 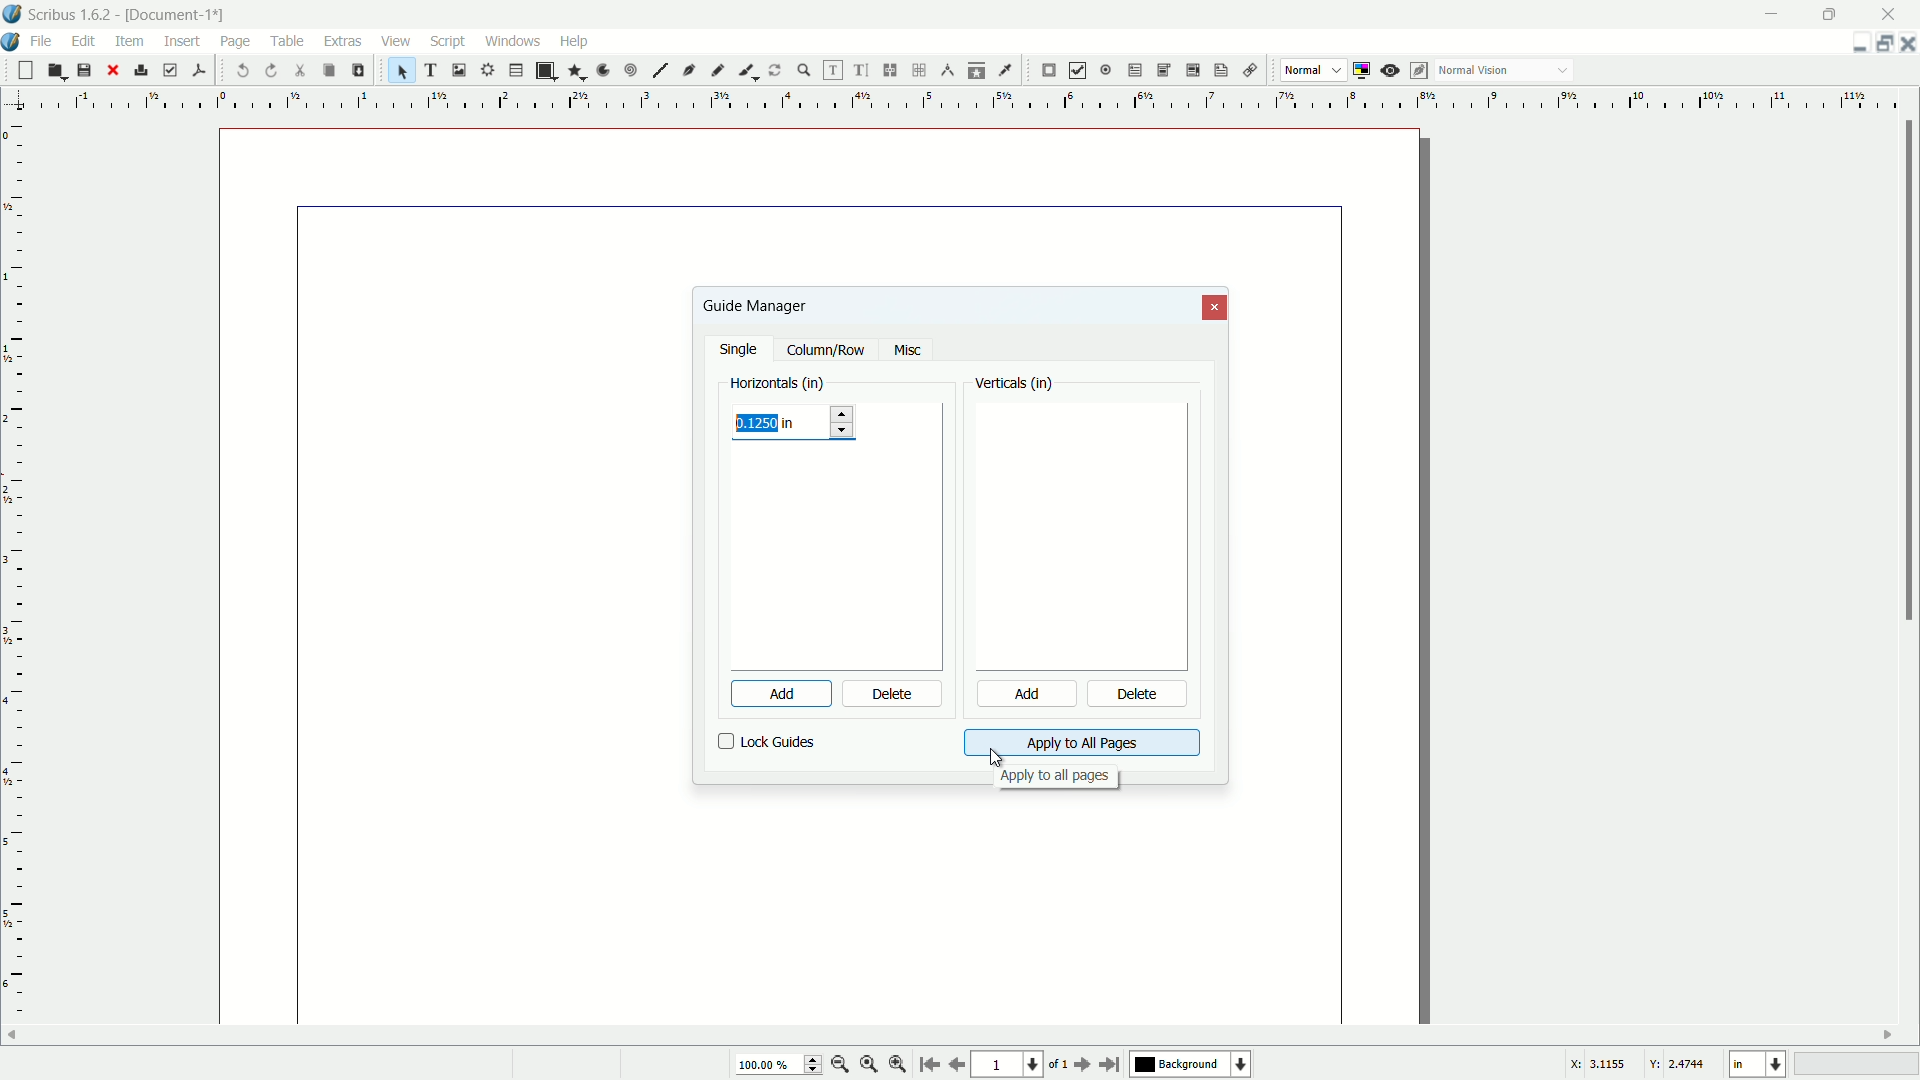 I want to click on measurements, so click(x=948, y=71).